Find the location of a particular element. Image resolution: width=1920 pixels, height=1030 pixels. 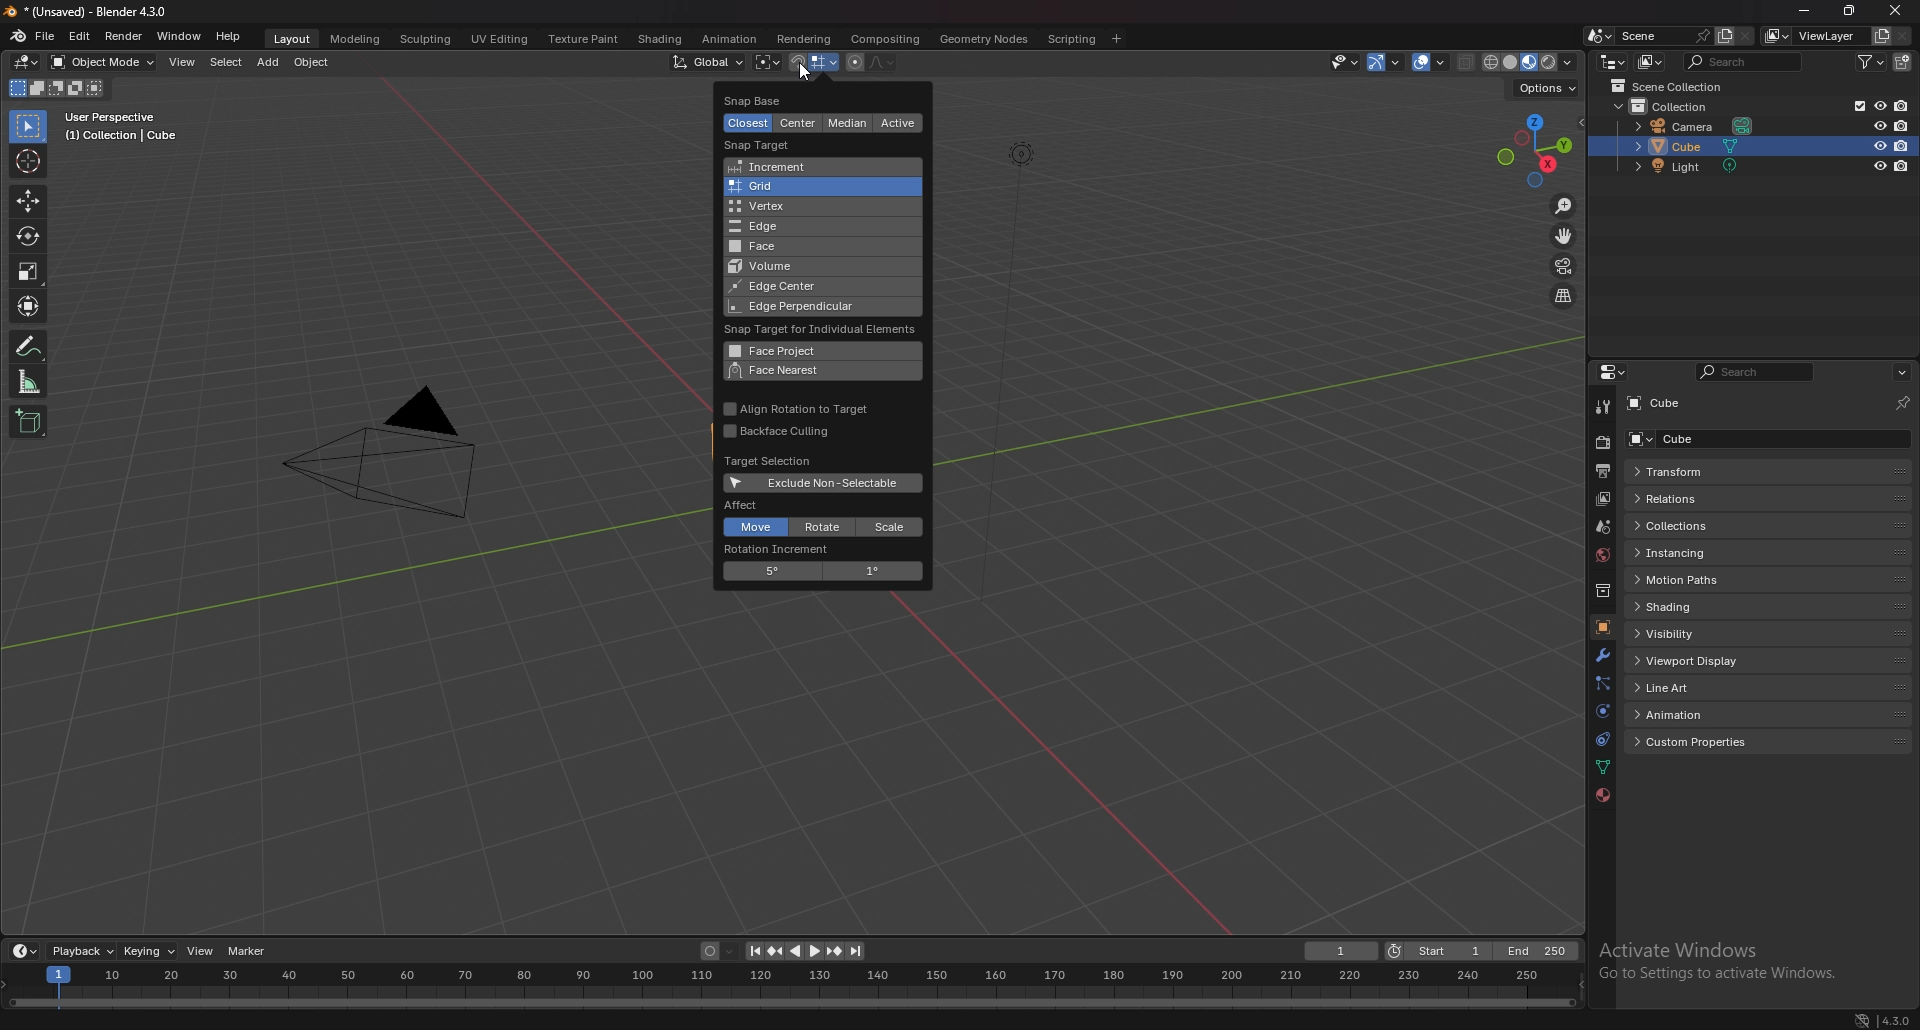

viewport display is located at coordinates (1695, 660).